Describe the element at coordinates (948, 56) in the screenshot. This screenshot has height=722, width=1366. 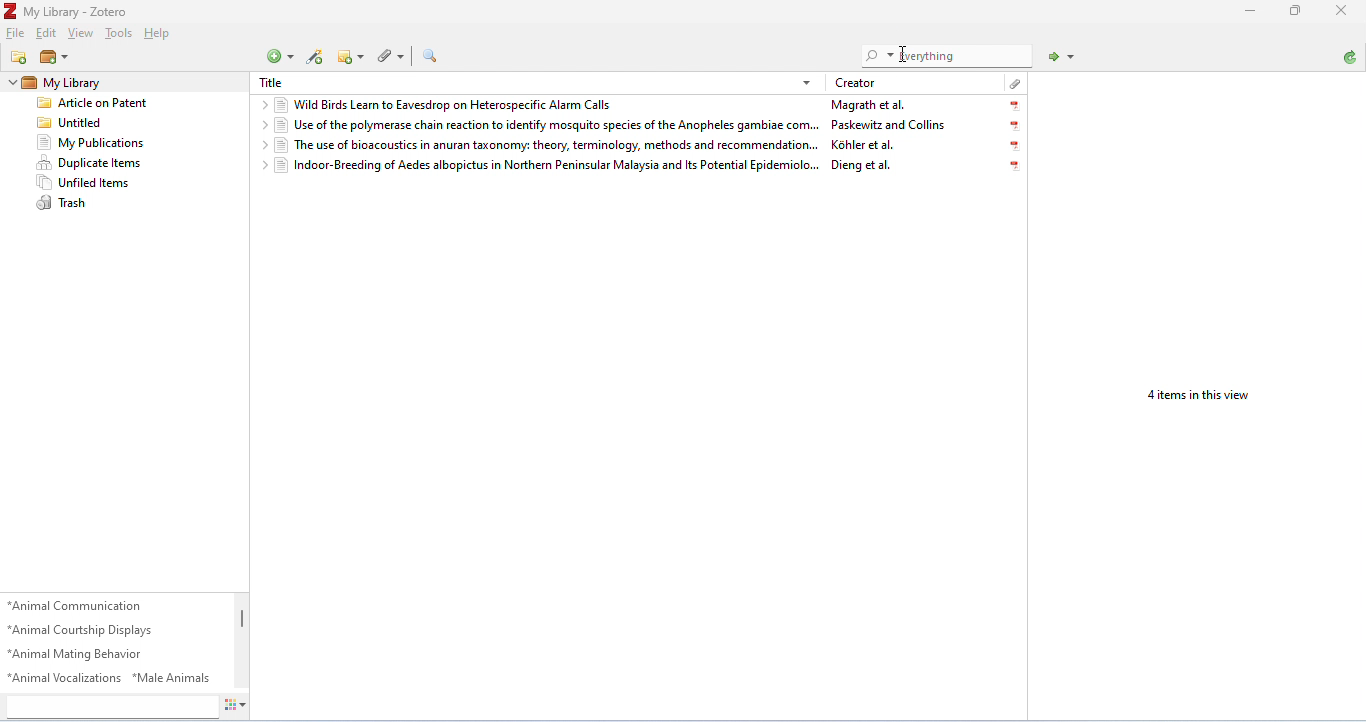
I see `Search Everything` at that location.